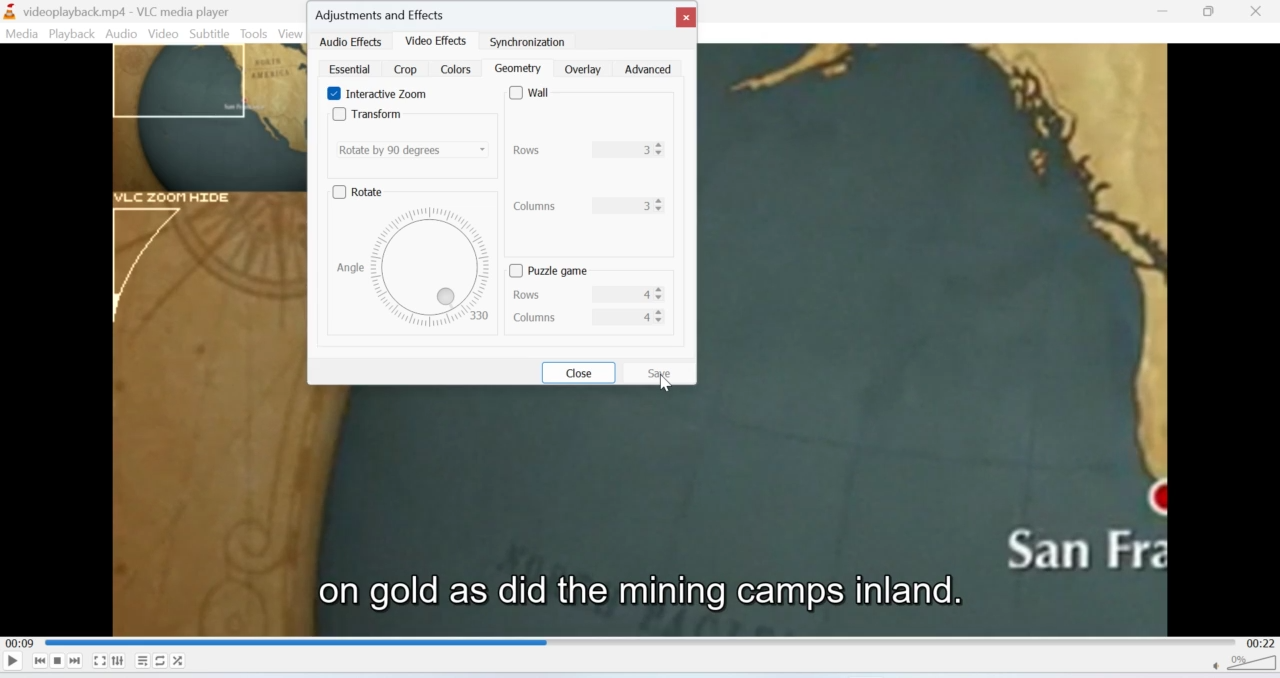 This screenshot has height=678, width=1280. Describe the element at coordinates (438, 42) in the screenshot. I see `video effects` at that location.